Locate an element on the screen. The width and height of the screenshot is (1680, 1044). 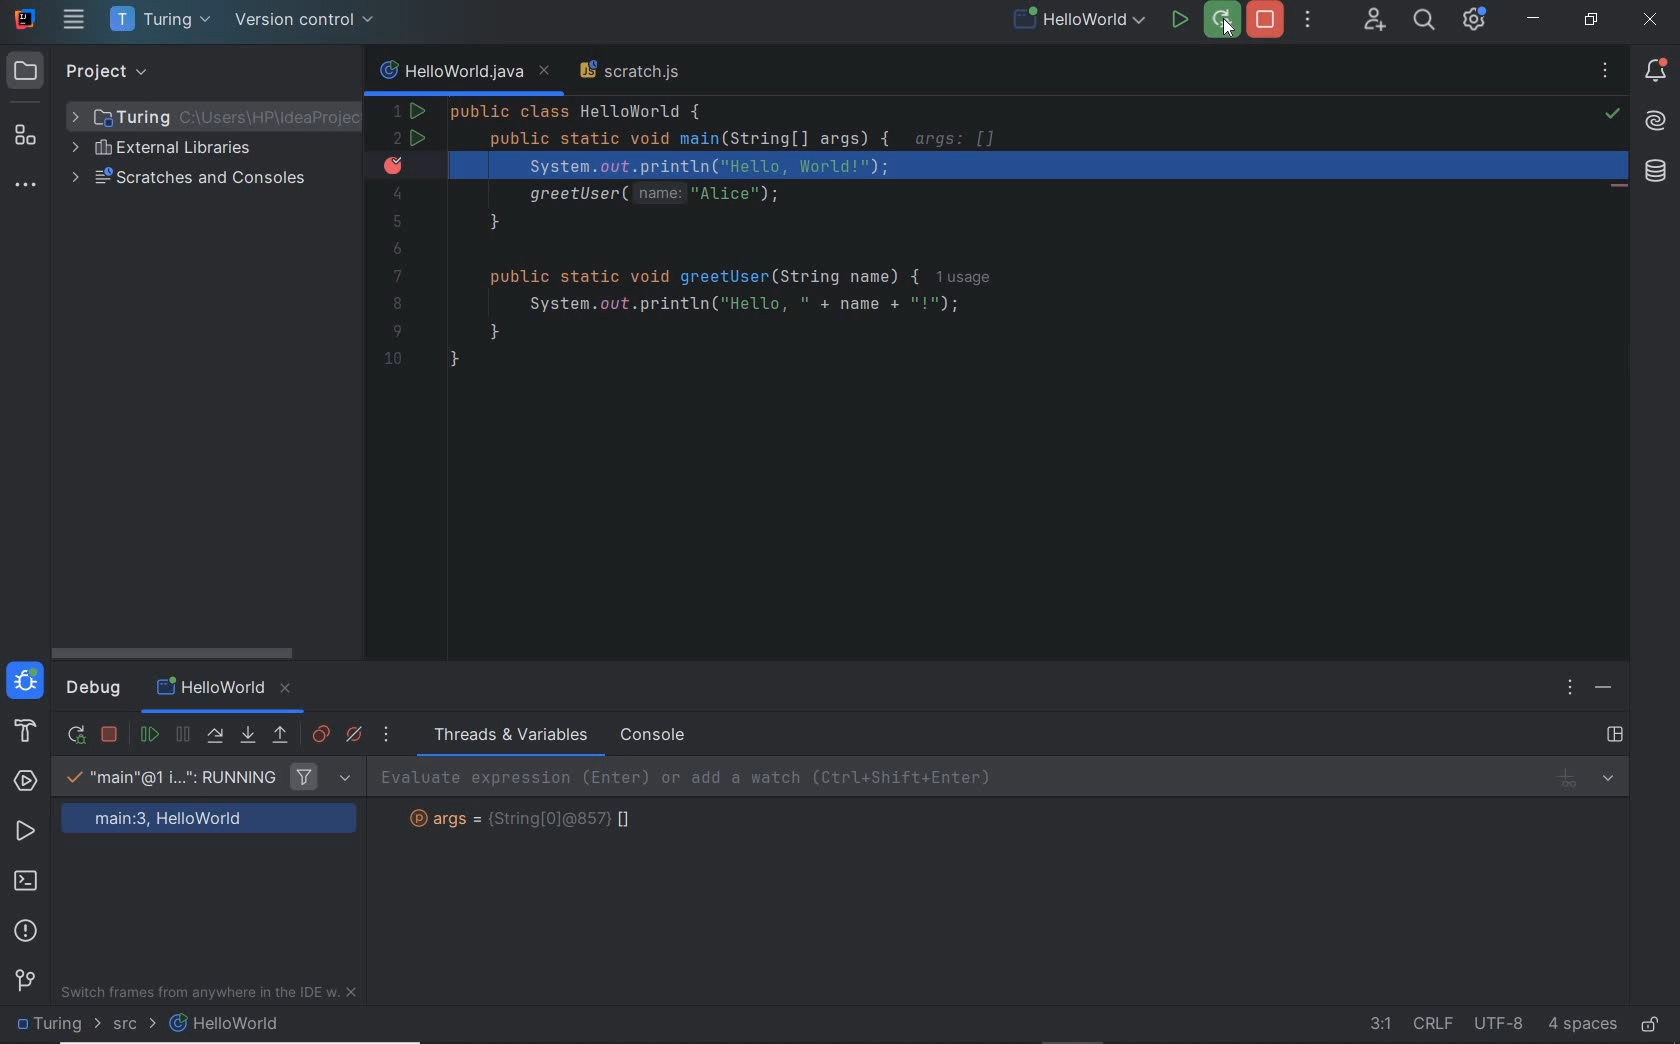
file name is located at coordinates (1079, 22).